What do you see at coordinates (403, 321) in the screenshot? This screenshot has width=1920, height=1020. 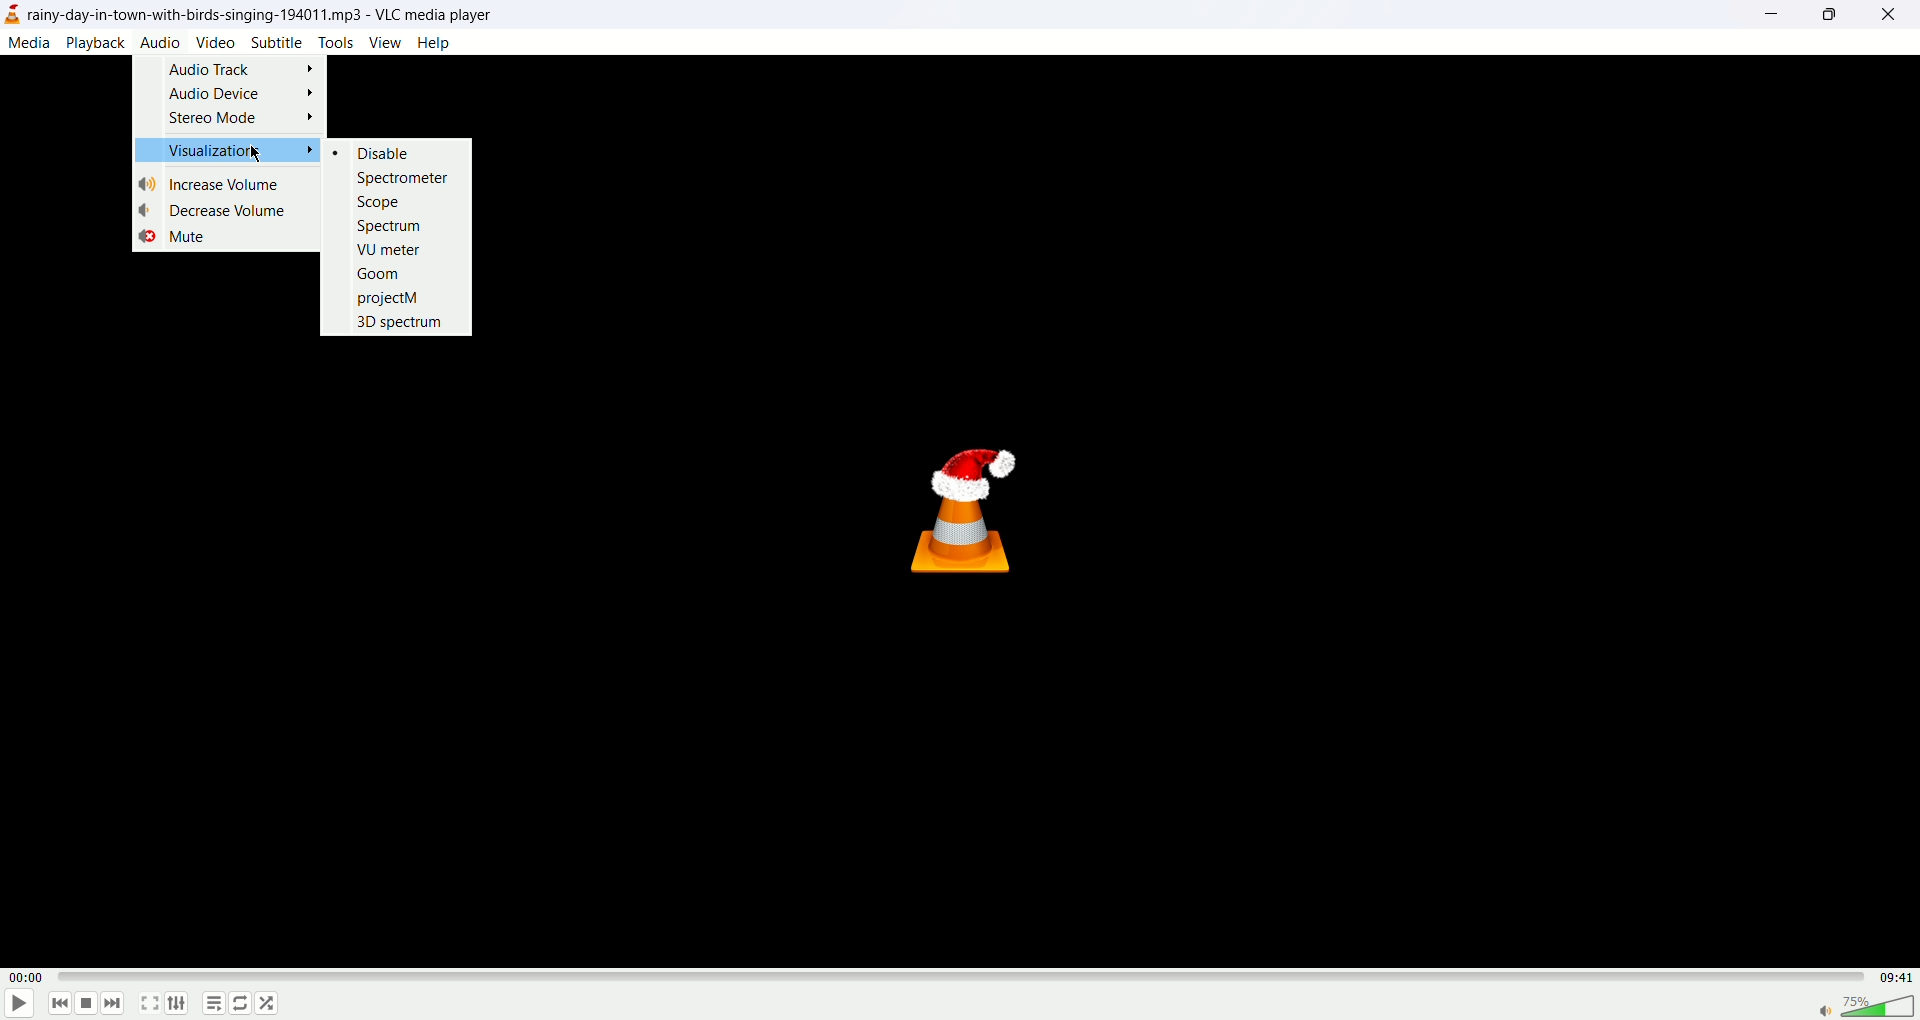 I see `3D SPECTRUM` at bounding box center [403, 321].